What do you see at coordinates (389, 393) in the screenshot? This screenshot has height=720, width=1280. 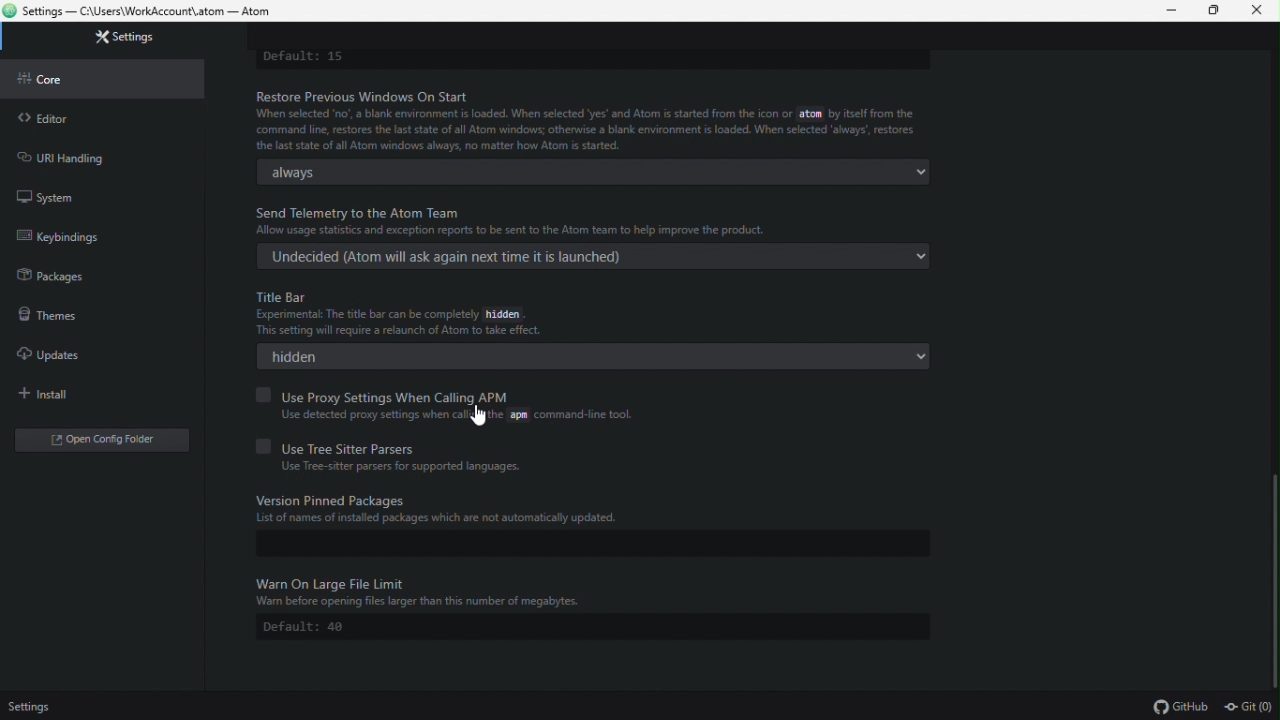 I see `Use Proxy Settings When Calling APM` at bounding box center [389, 393].